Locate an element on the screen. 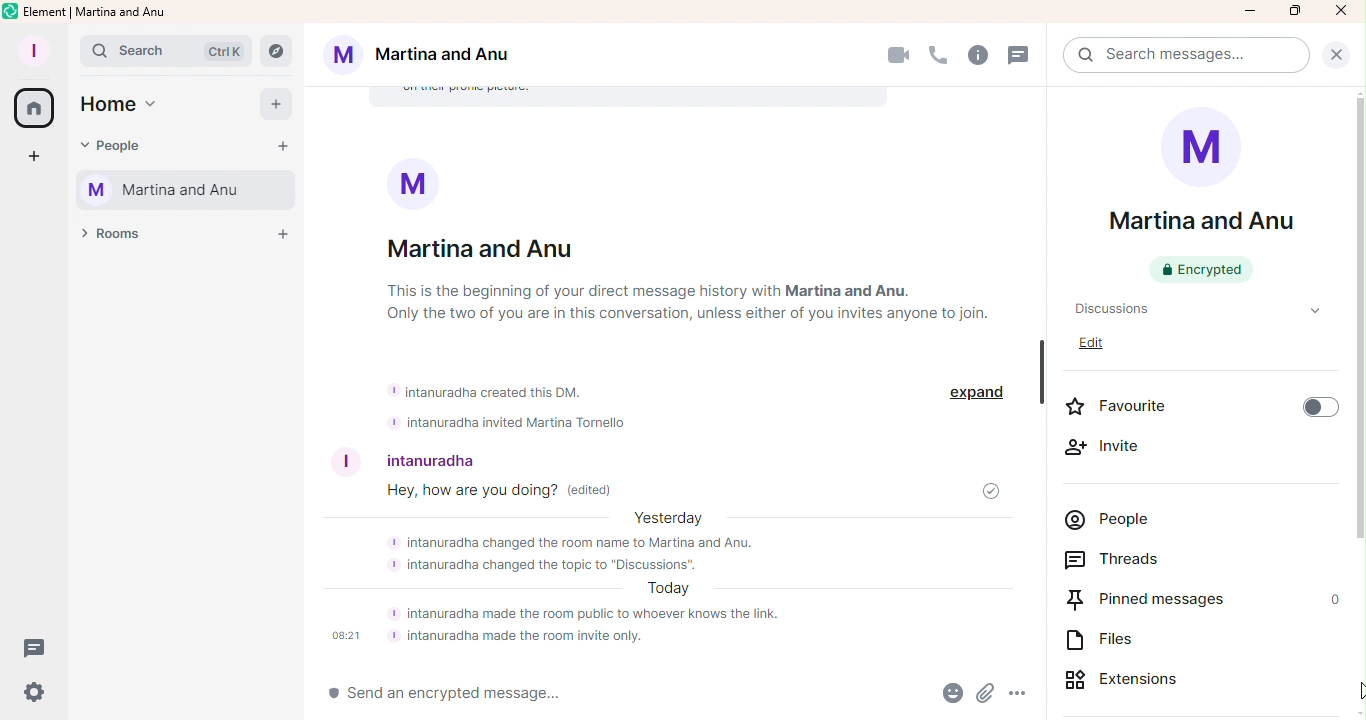  Invite is located at coordinates (1127, 449).